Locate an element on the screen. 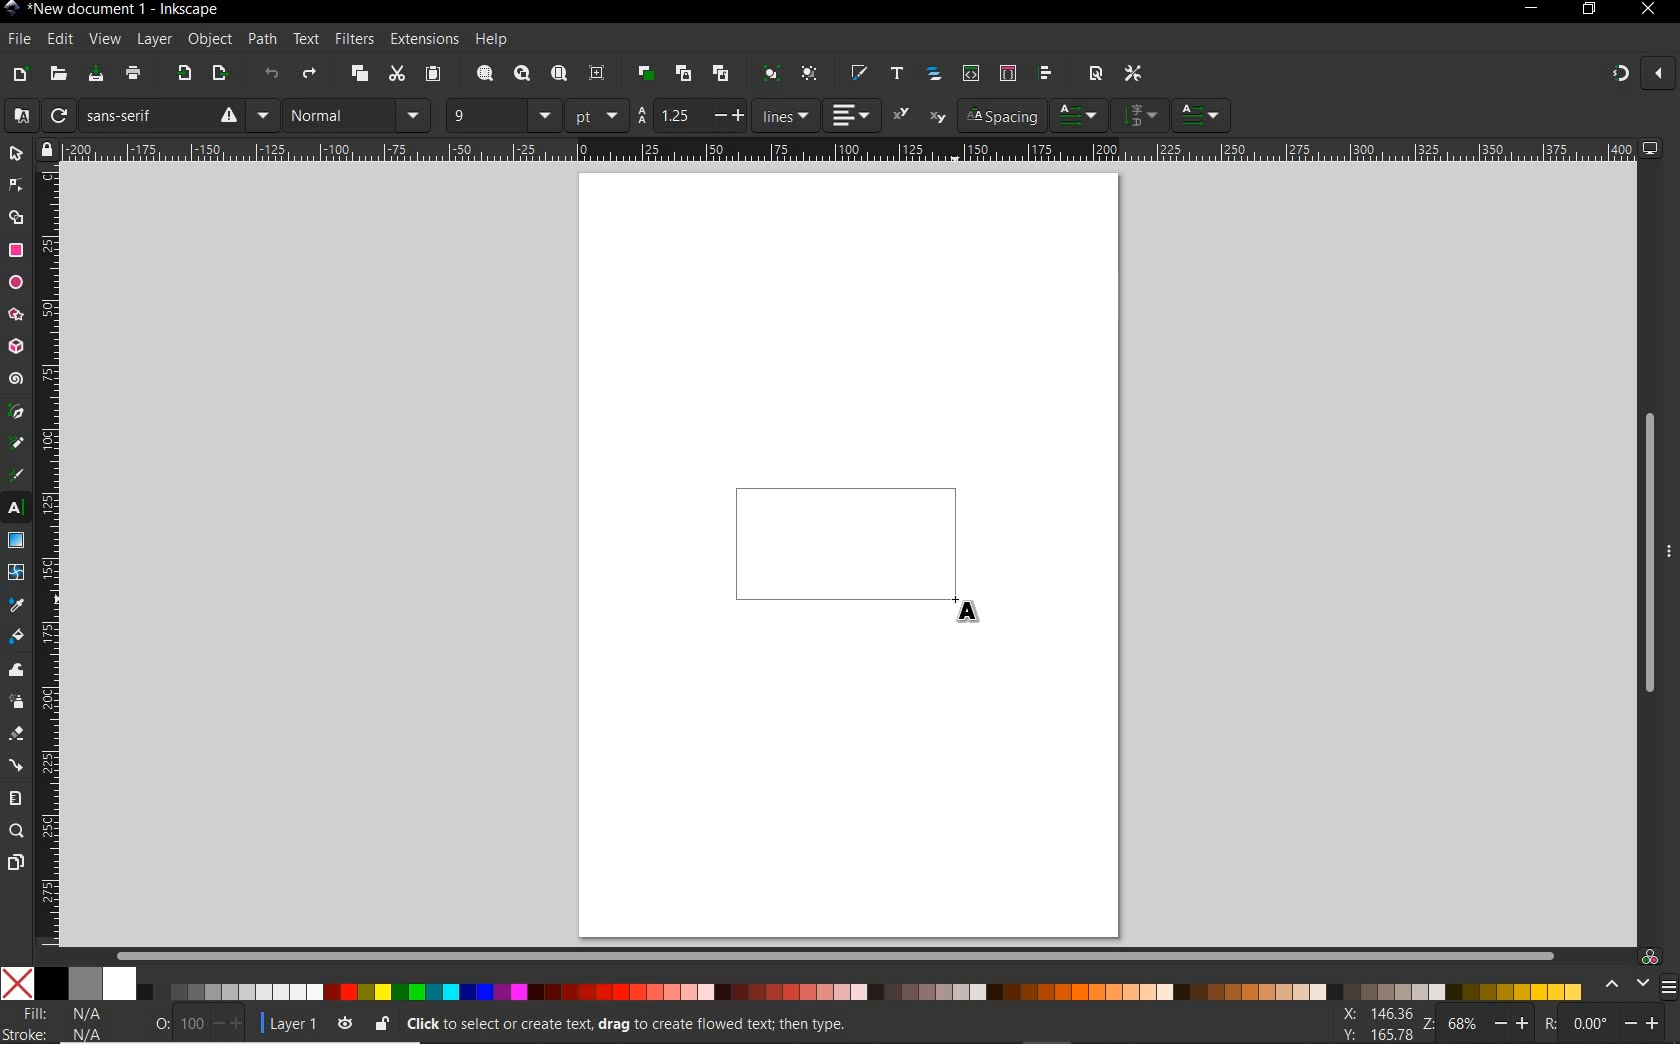 The image size is (1680, 1044). node tool is located at coordinates (16, 185).